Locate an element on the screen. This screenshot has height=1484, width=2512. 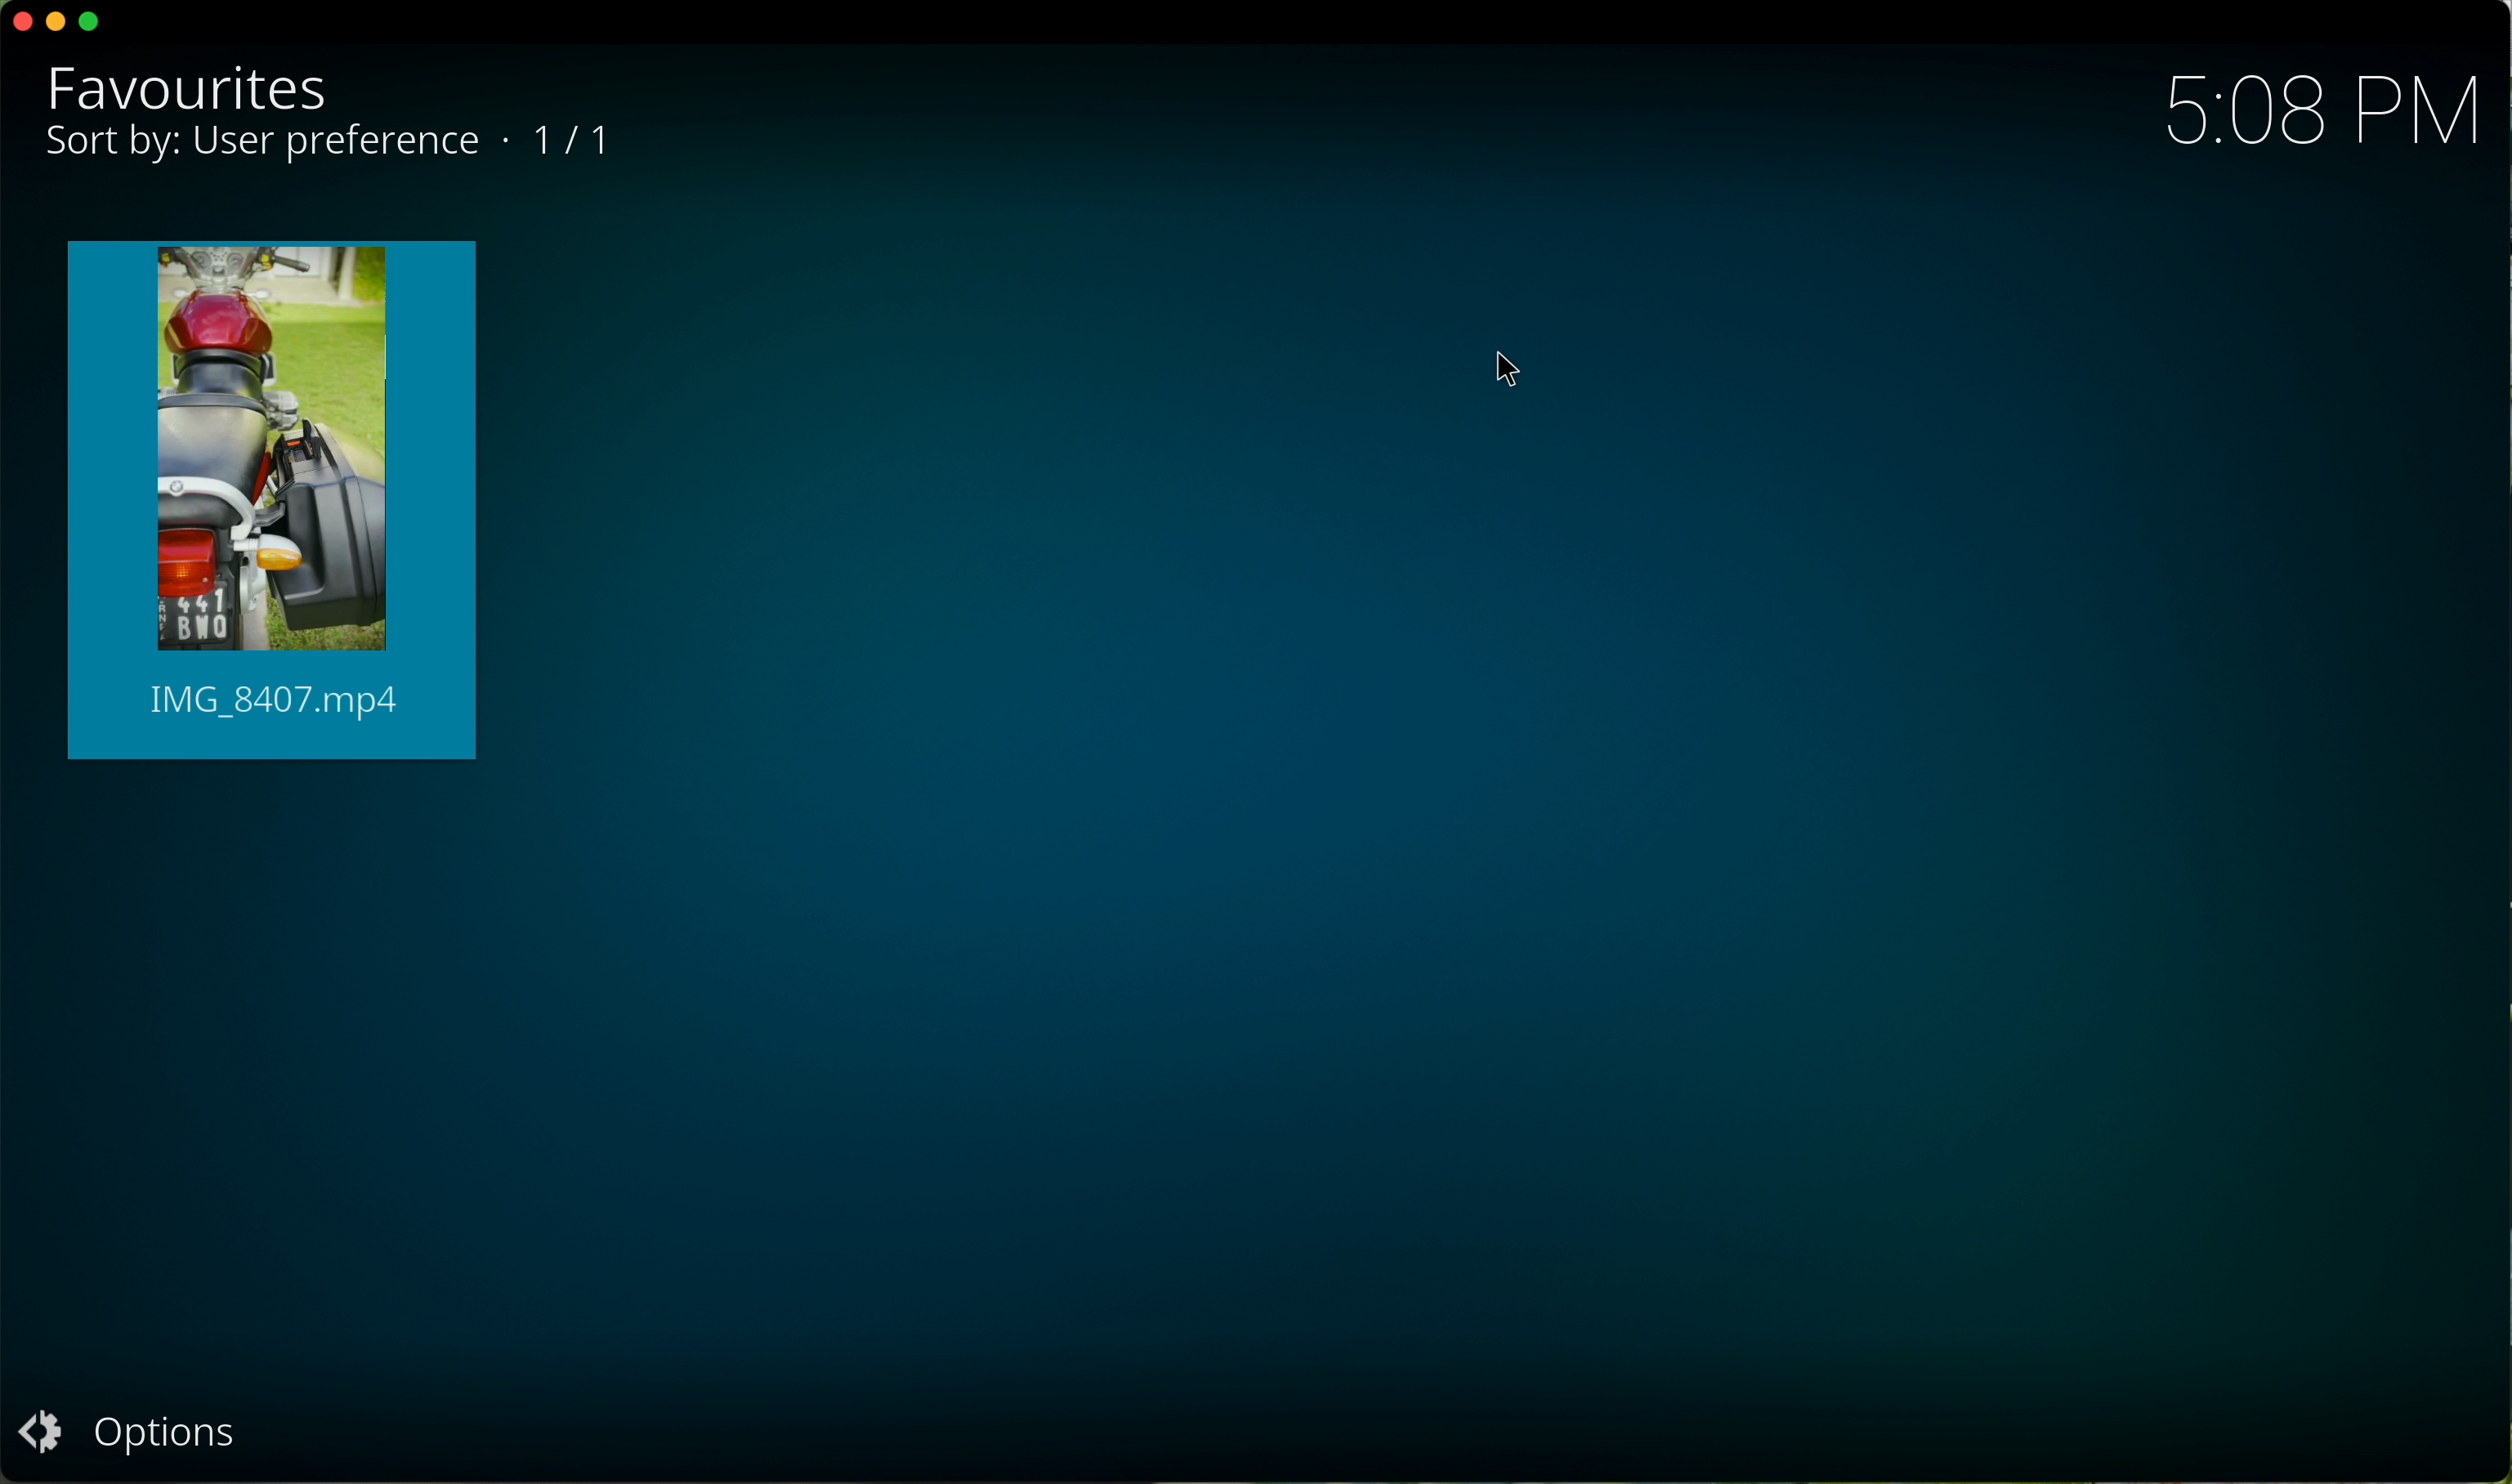
video is located at coordinates (275, 500).